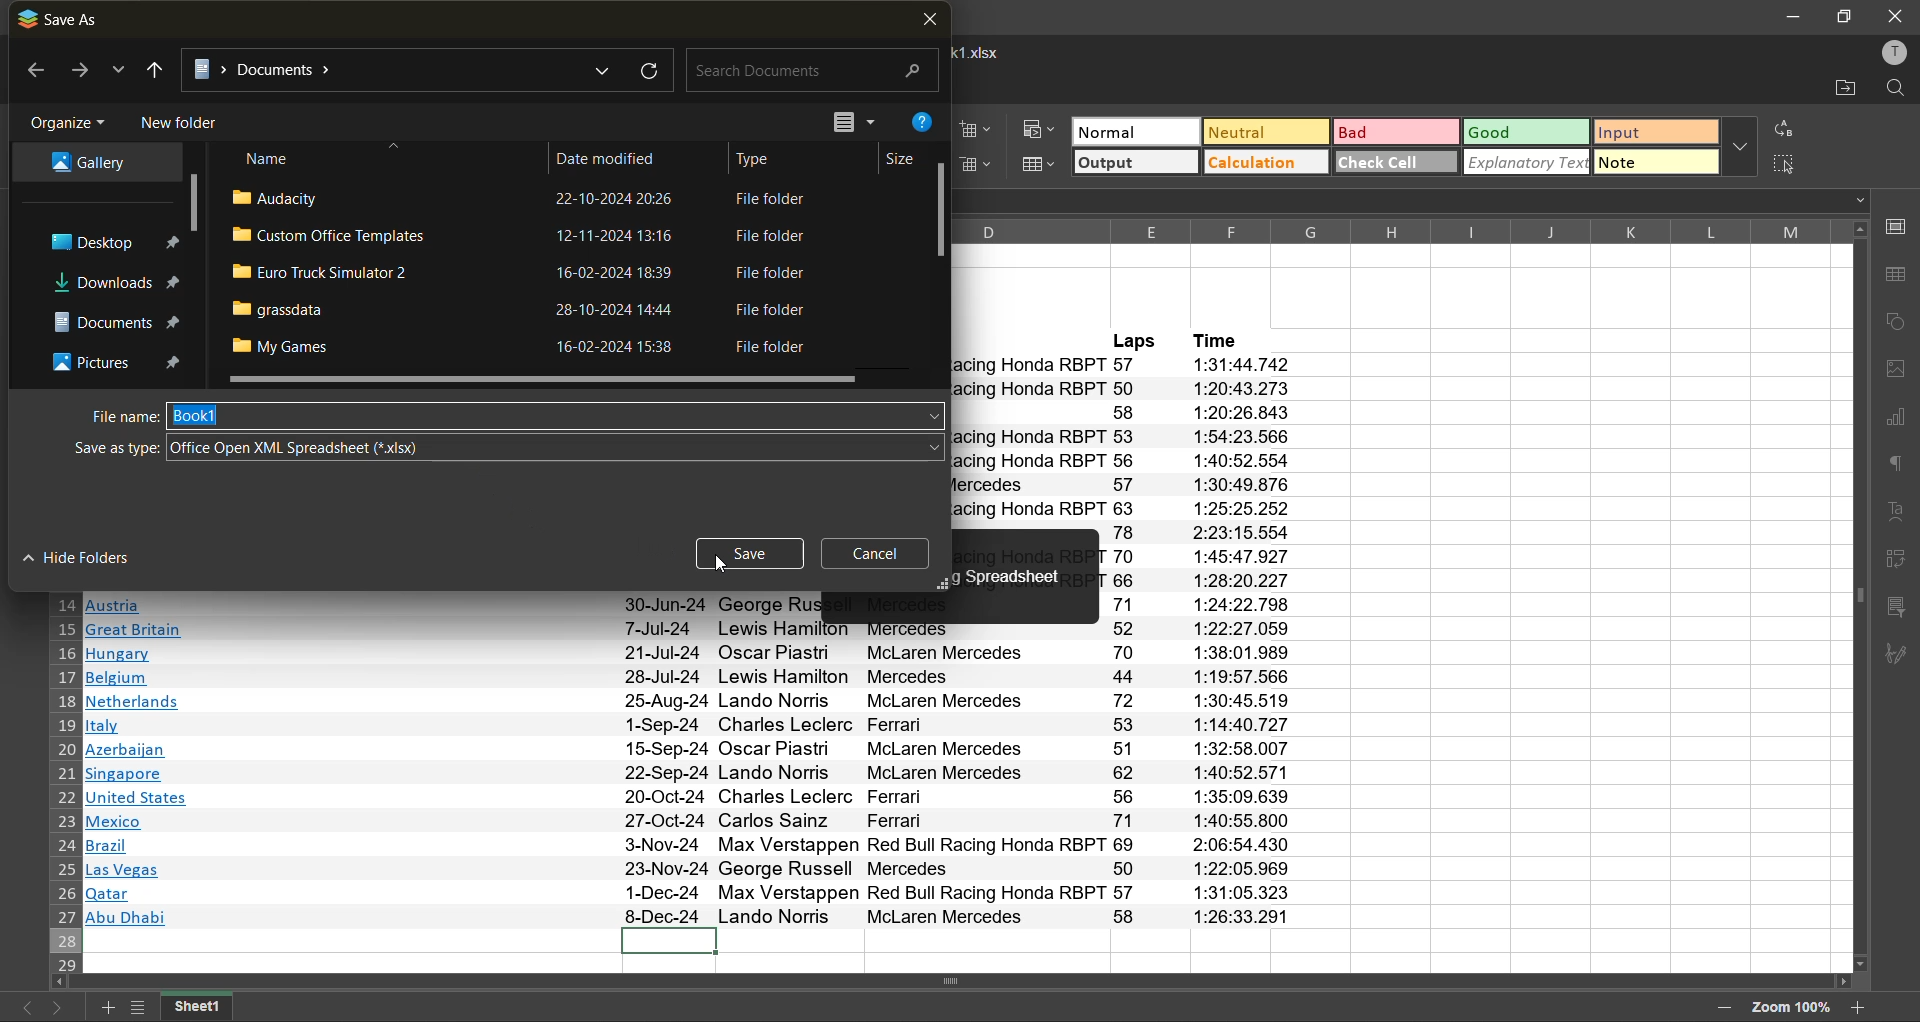  I want to click on #8 Abu Dhabi 8-Dec-24 Lando Norris McLaren Mercedes 58 1:26:33.291, so click(690, 917).